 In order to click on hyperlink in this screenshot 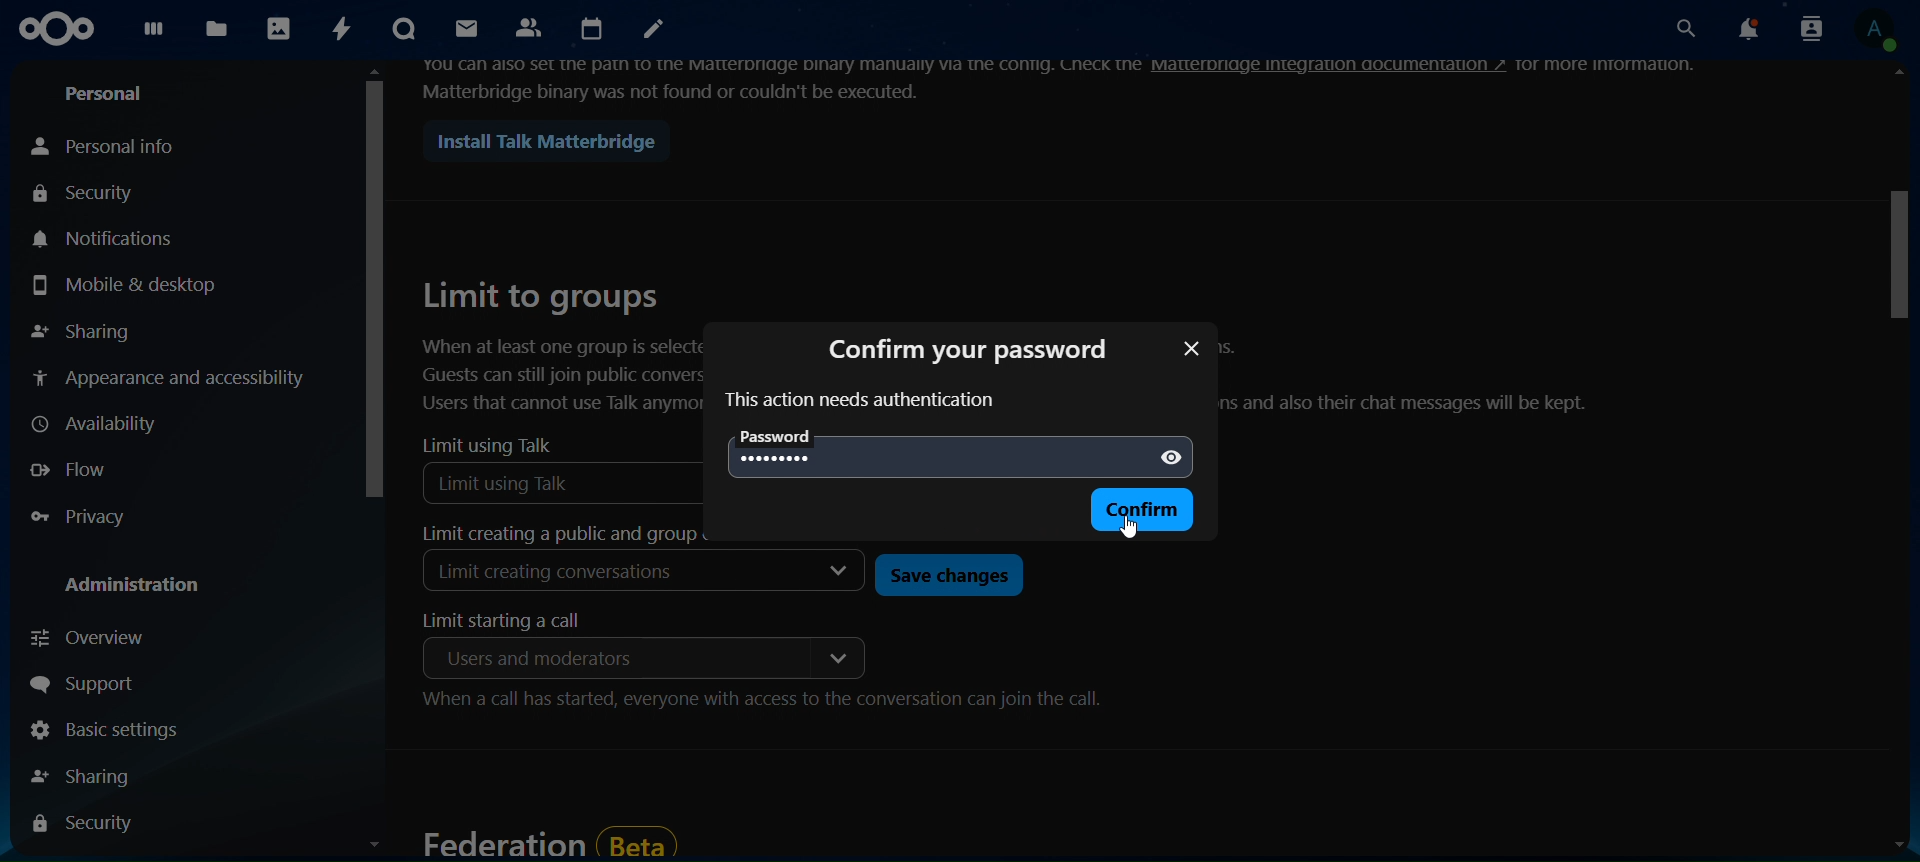, I will do `click(1330, 65)`.